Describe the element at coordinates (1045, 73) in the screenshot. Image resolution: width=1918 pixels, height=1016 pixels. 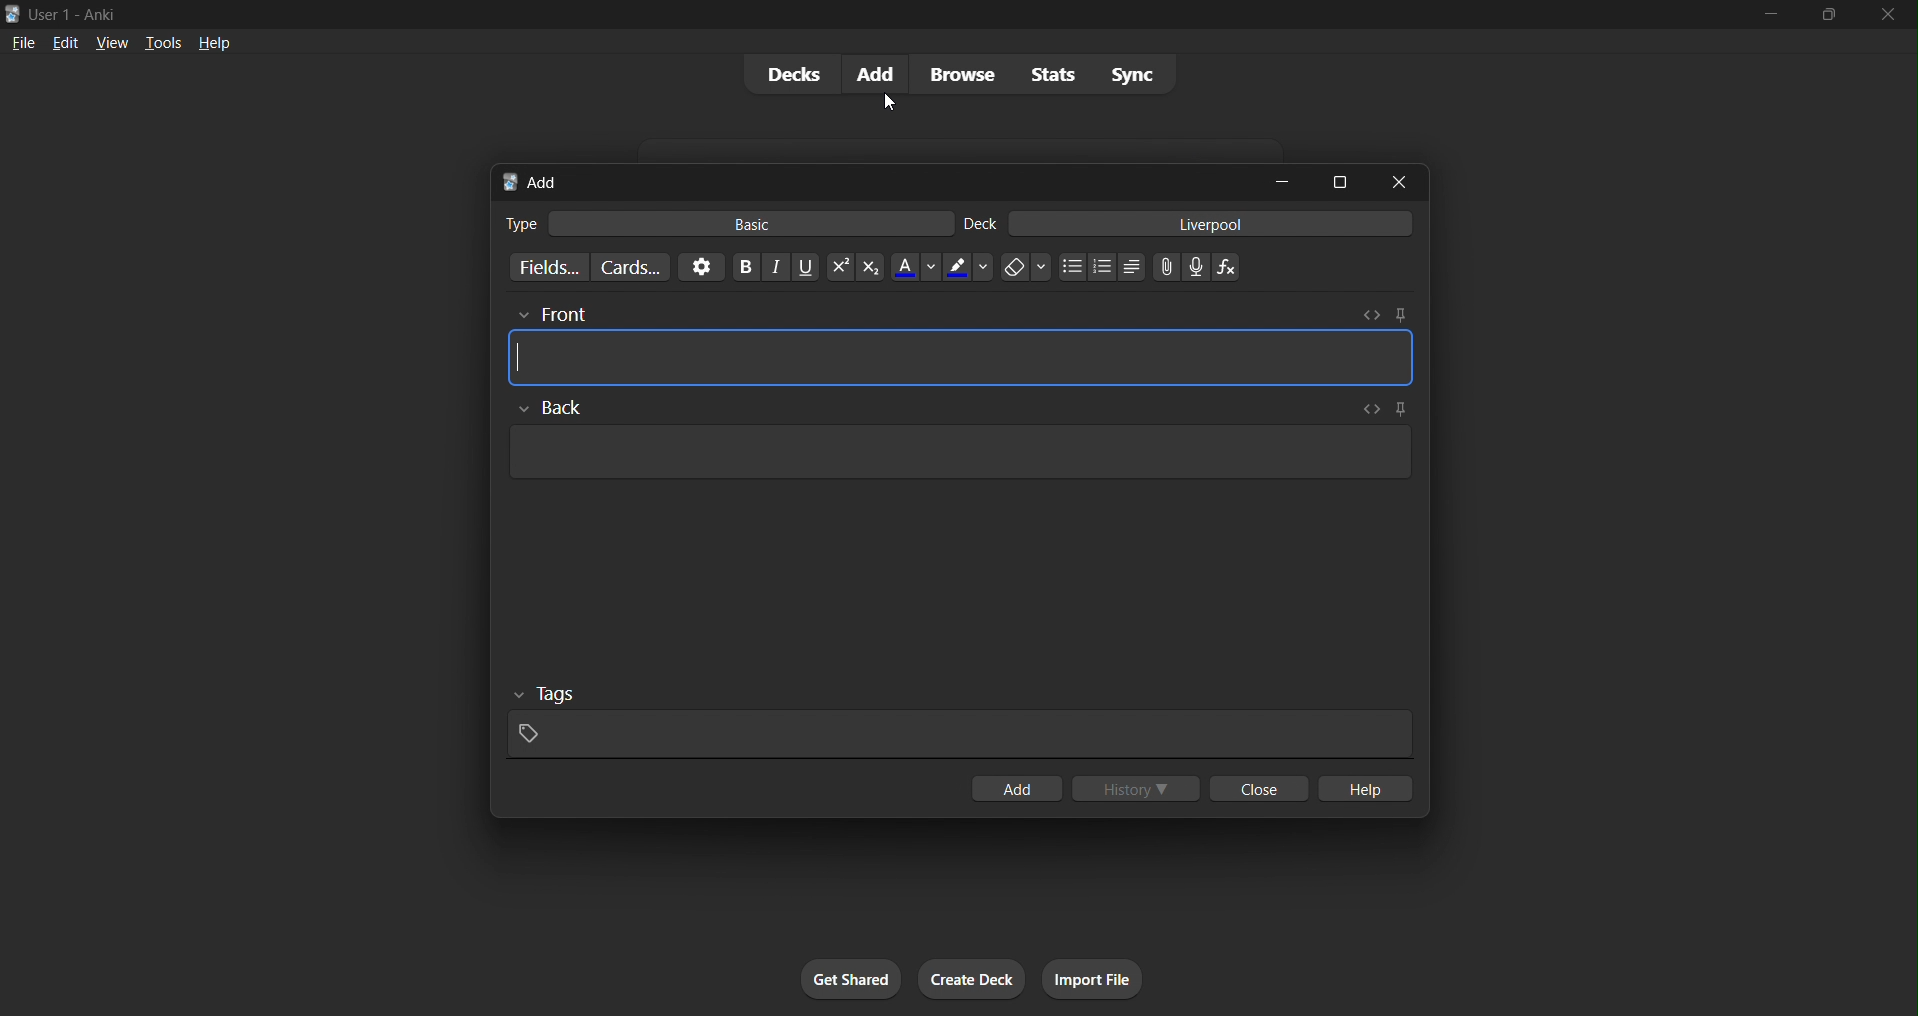
I see `stats` at that location.